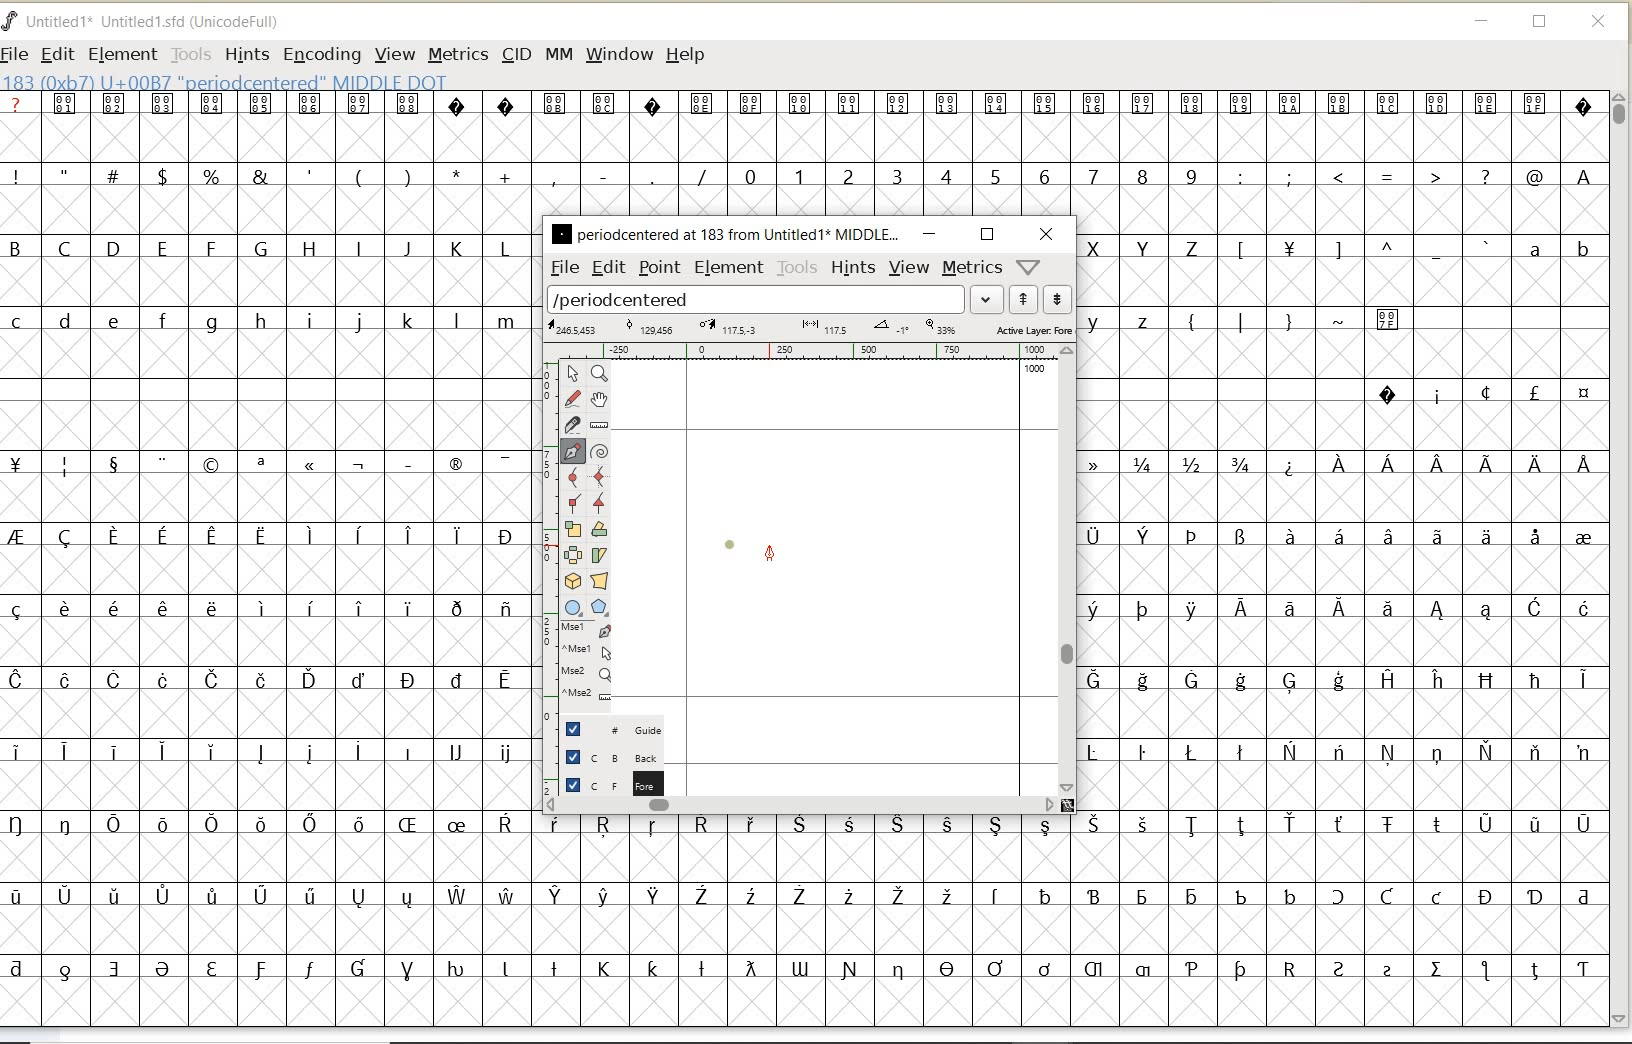  Describe the element at coordinates (1027, 267) in the screenshot. I see `help/window` at that location.